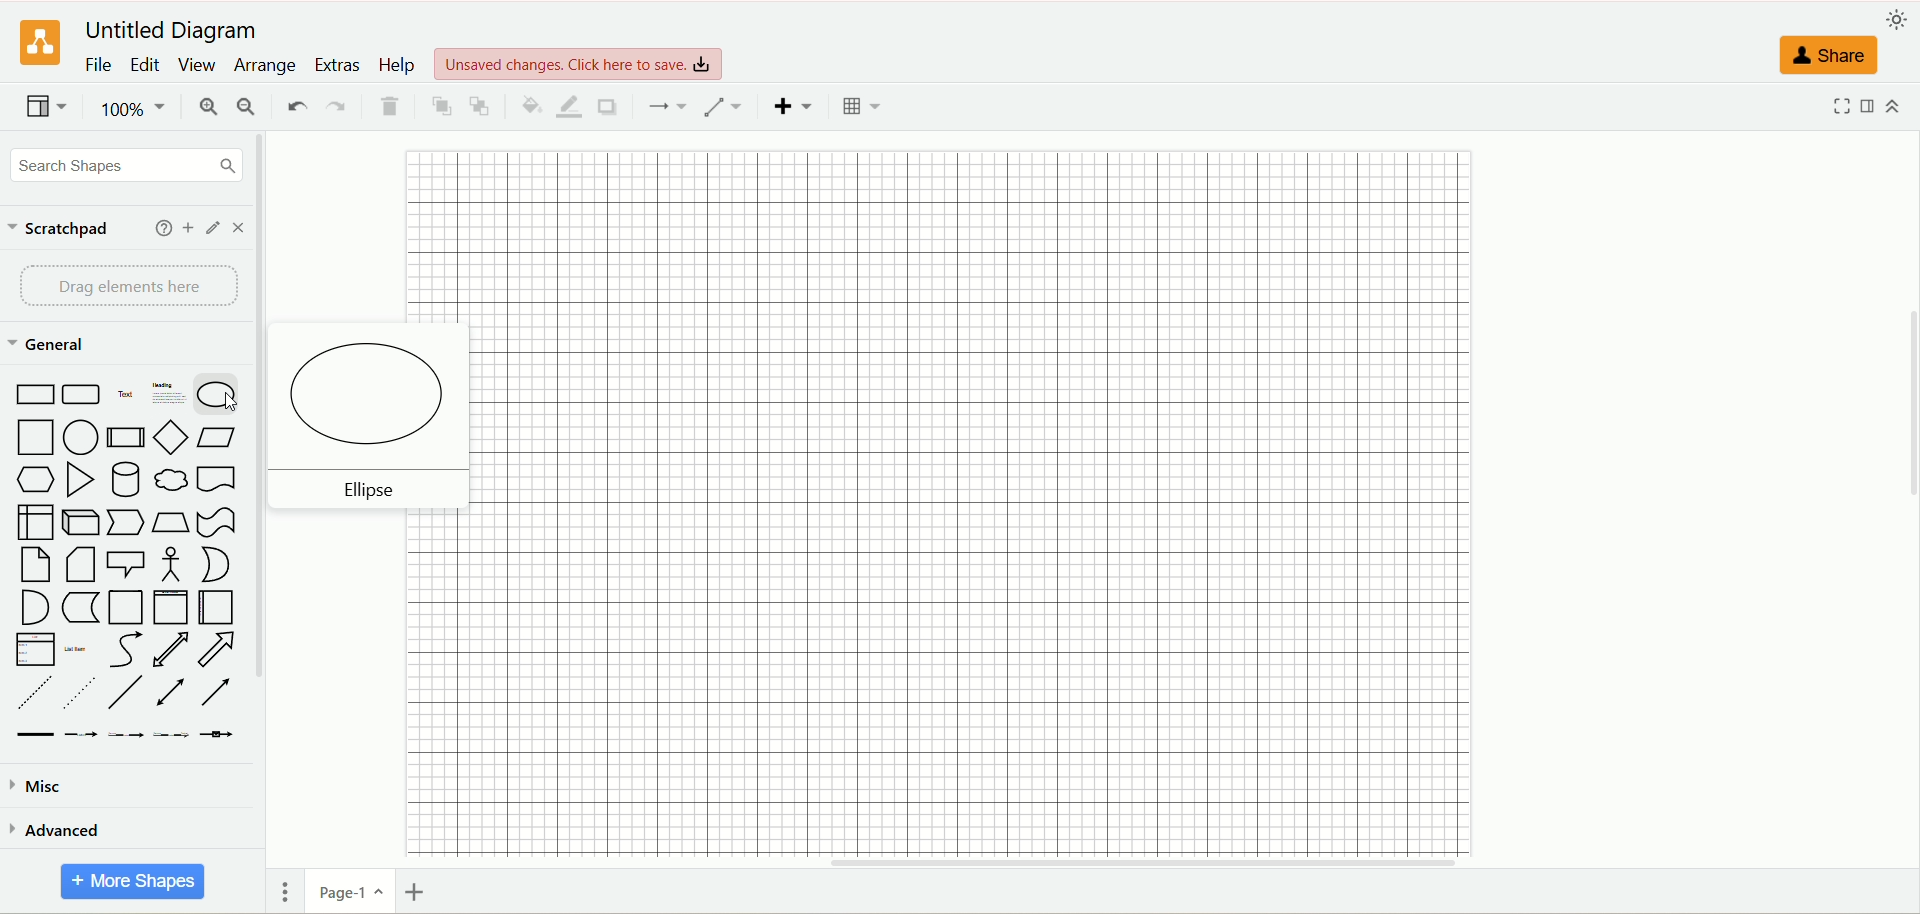 This screenshot has width=1920, height=914. I want to click on fill color, so click(529, 106).